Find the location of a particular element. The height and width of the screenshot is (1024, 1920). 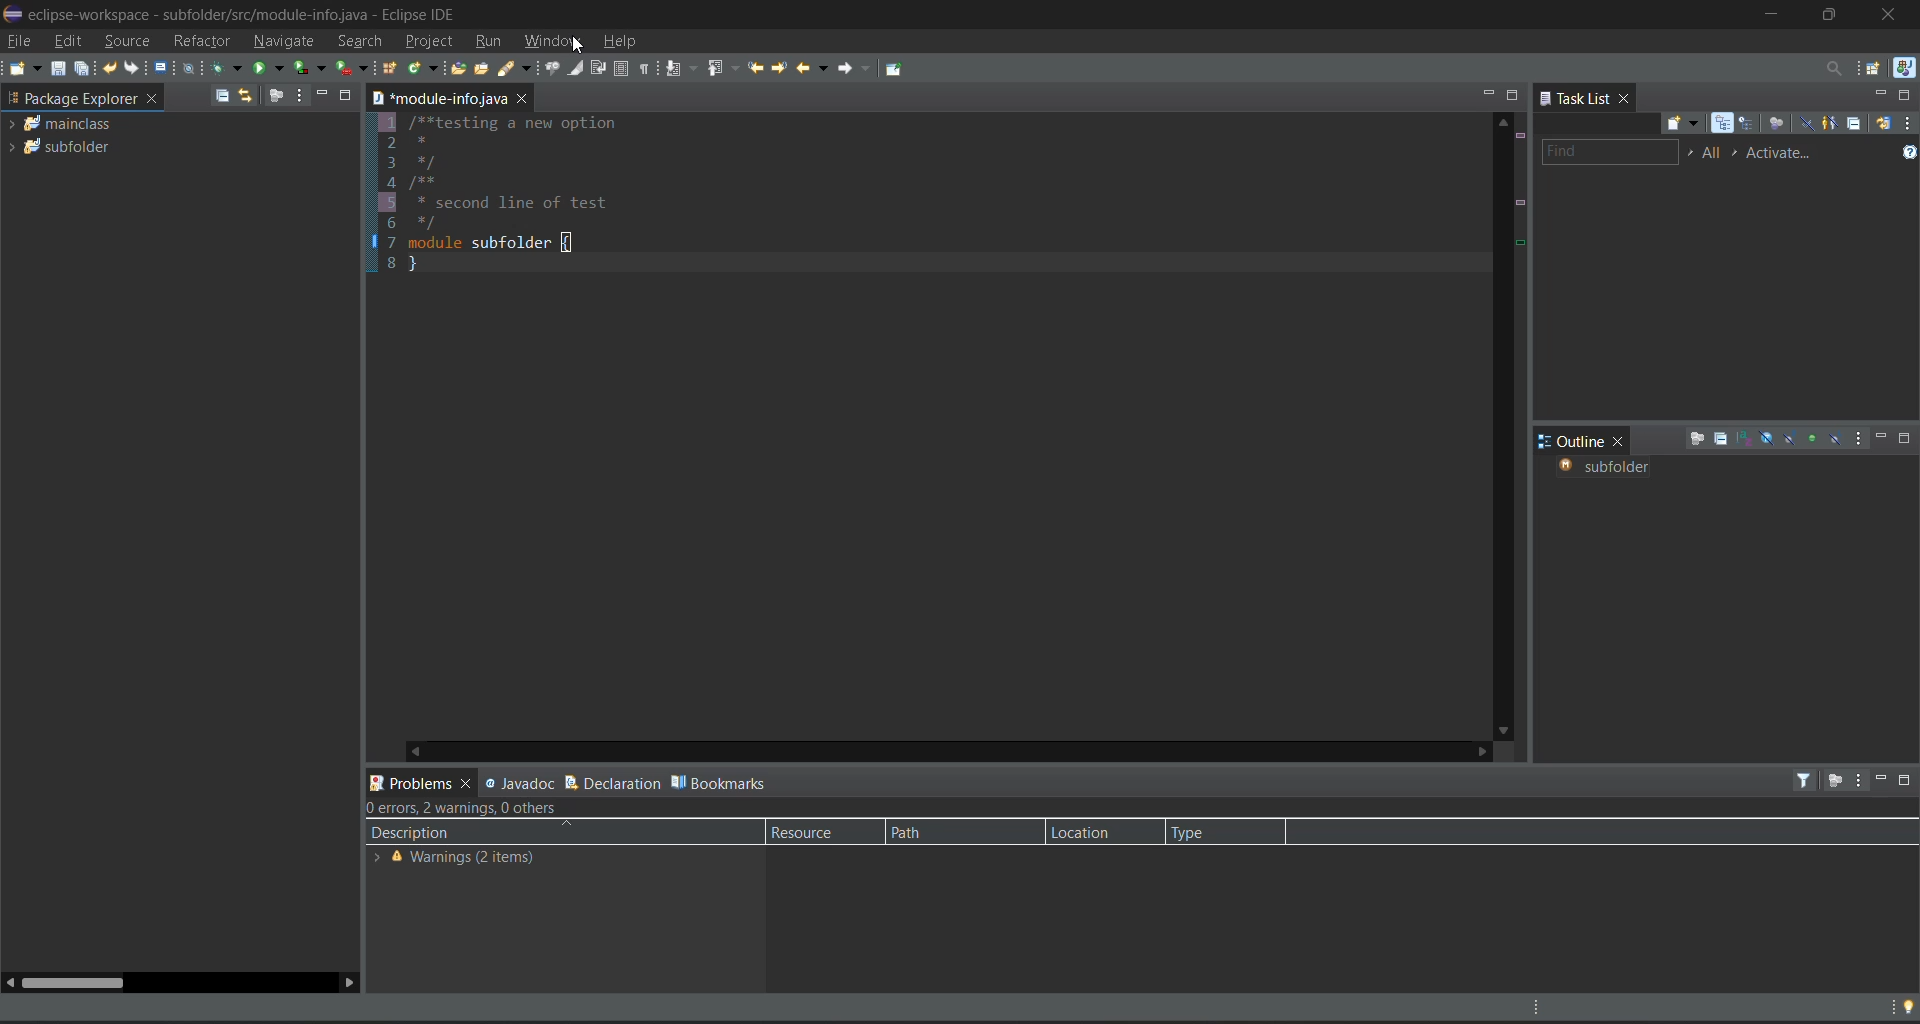

focus on active task is located at coordinates (1697, 440).